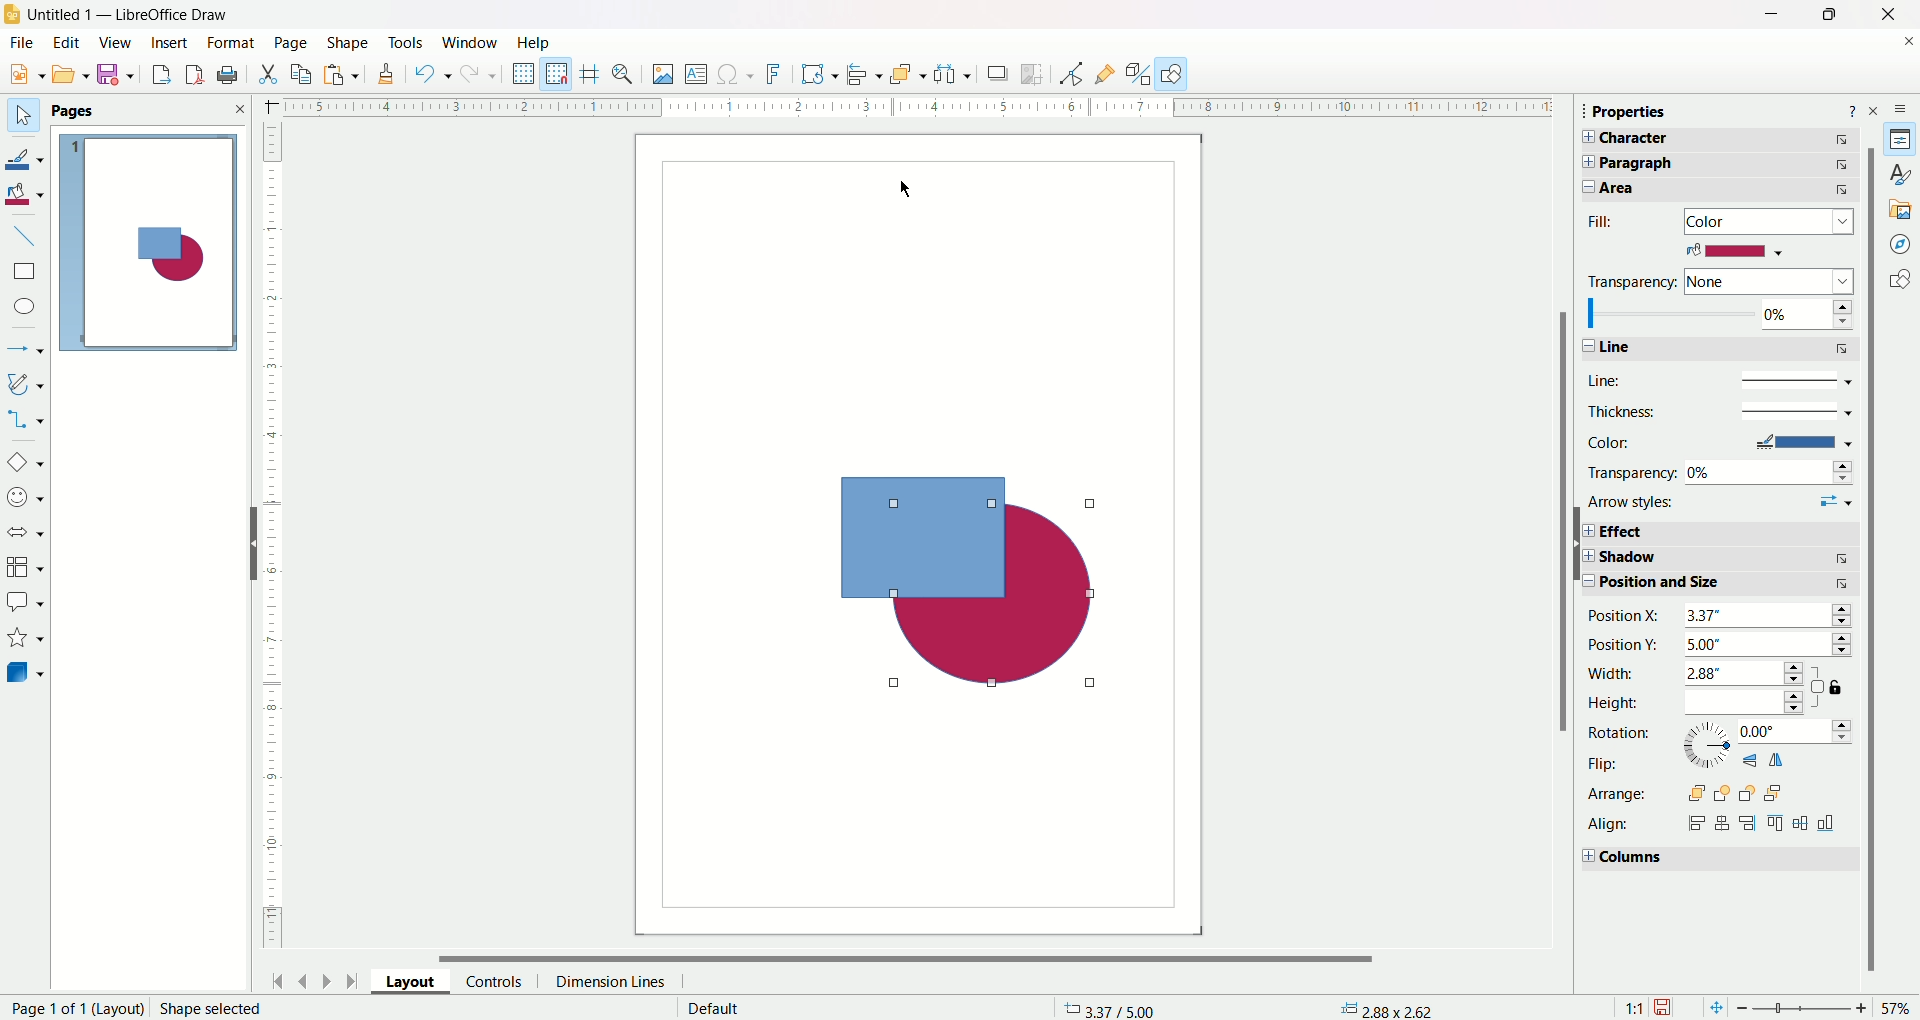 The width and height of the screenshot is (1920, 1020). I want to click on color, so click(1735, 251).